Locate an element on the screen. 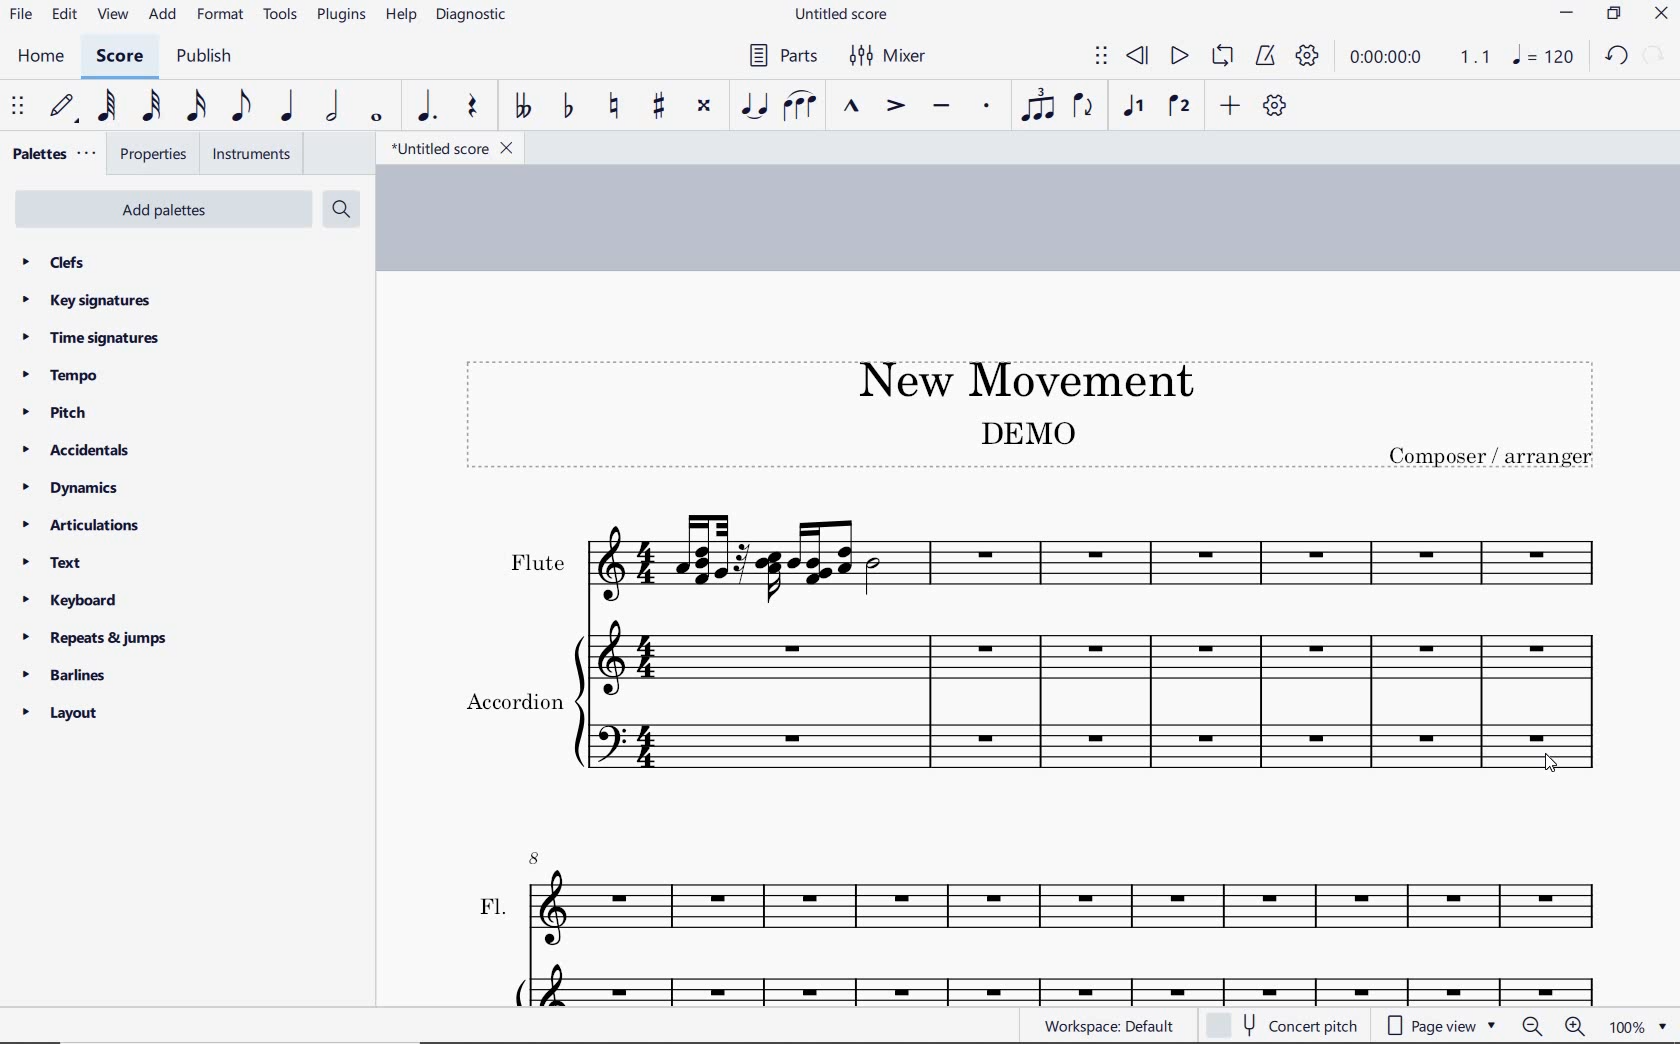  customize toolbar is located at coordinates (1276, 107).